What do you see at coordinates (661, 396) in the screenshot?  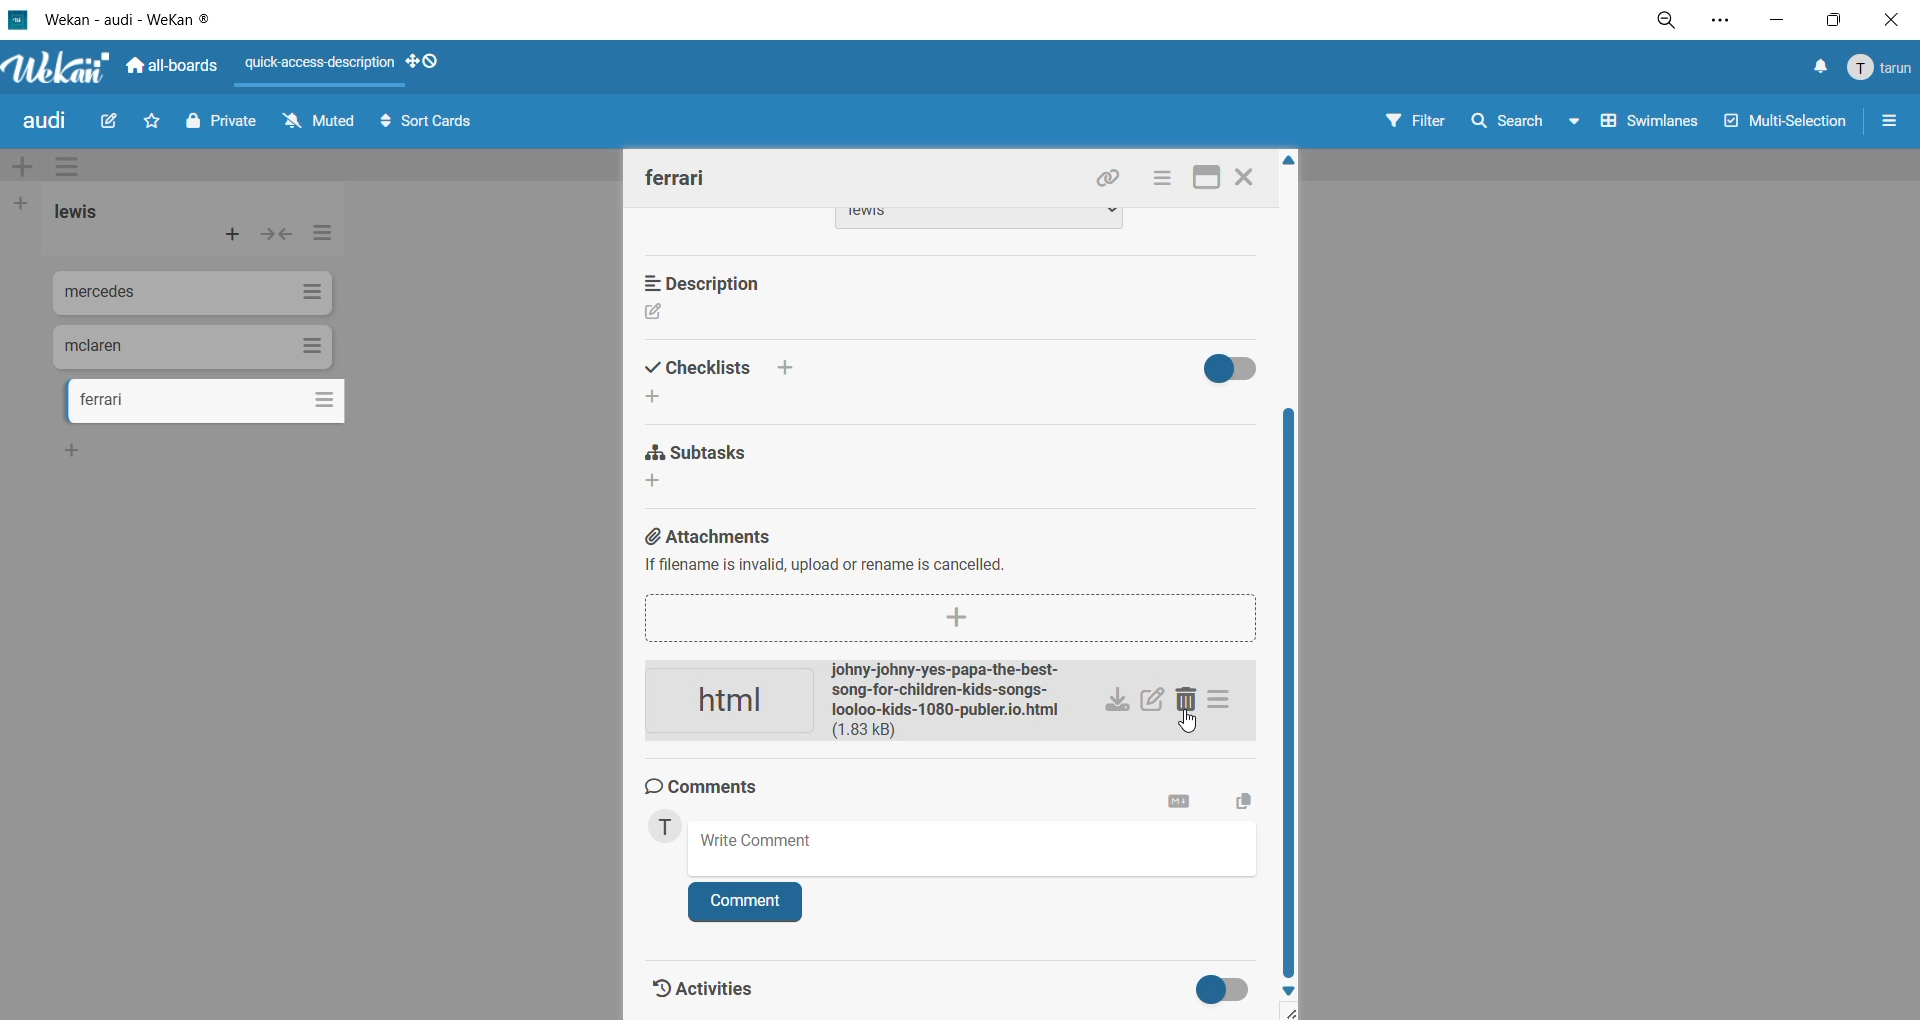 I see `add` at bounding box center [661, 396].